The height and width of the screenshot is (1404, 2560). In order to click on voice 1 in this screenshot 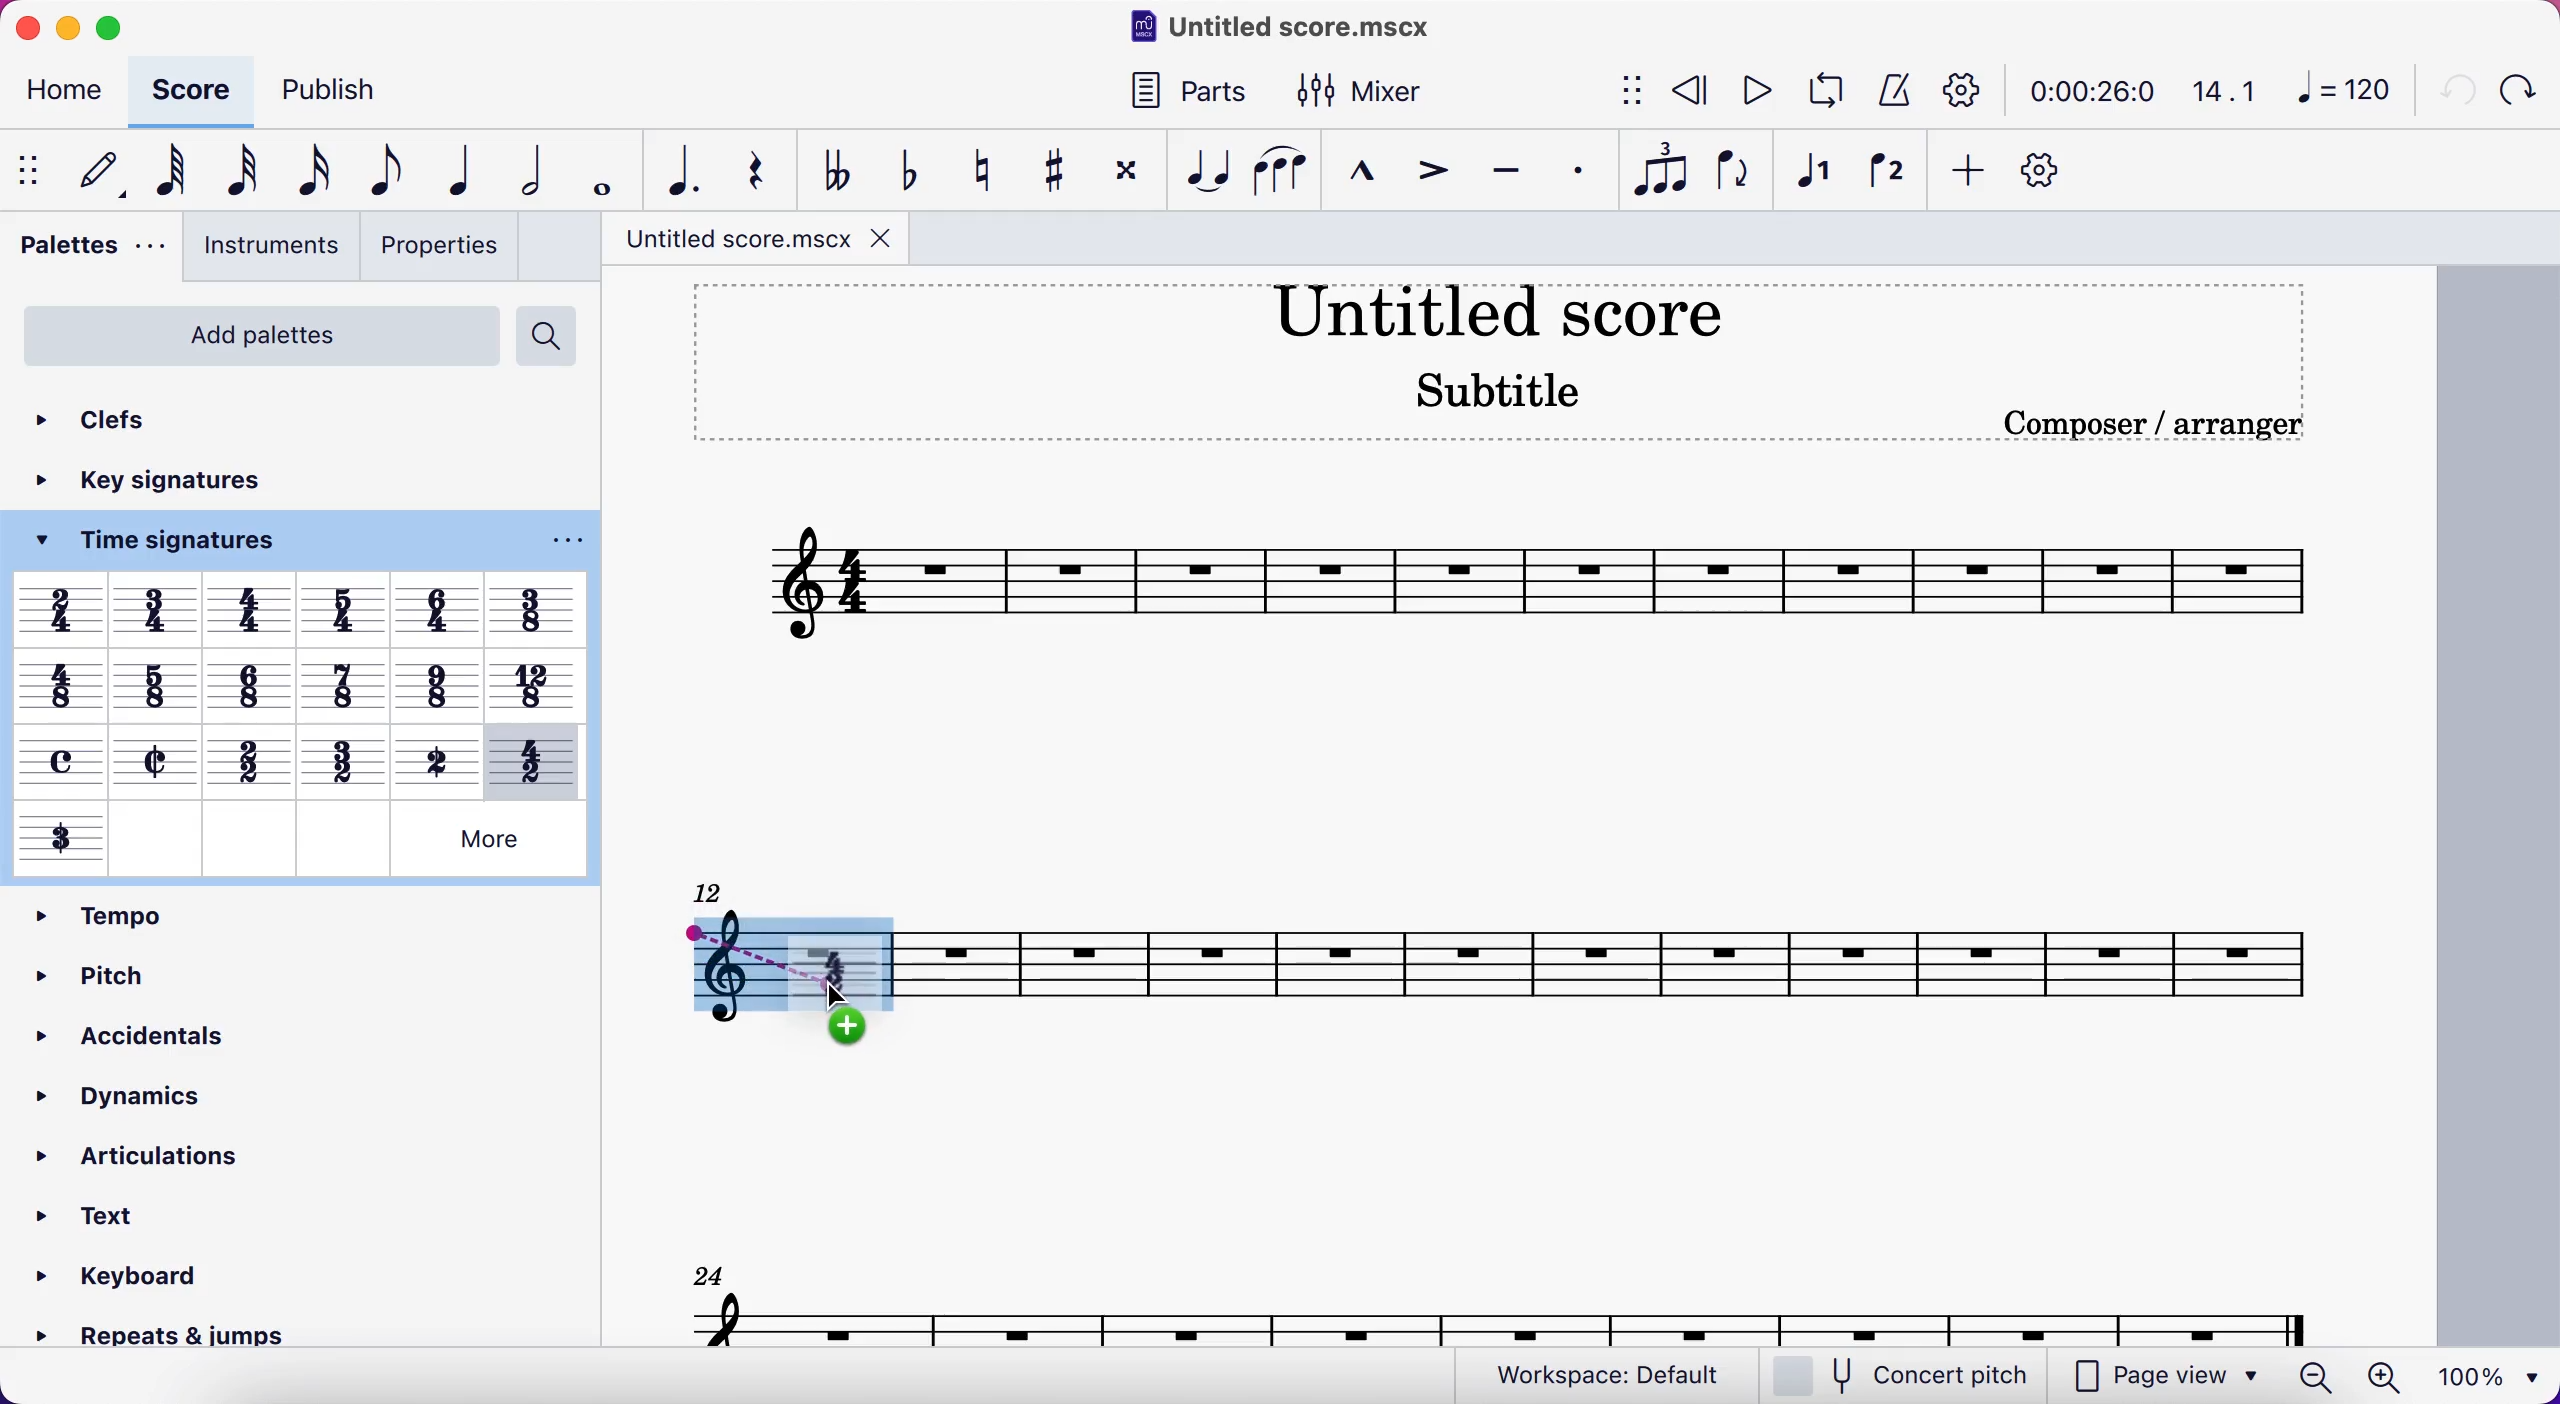, I will do `click(1810, 170)`.